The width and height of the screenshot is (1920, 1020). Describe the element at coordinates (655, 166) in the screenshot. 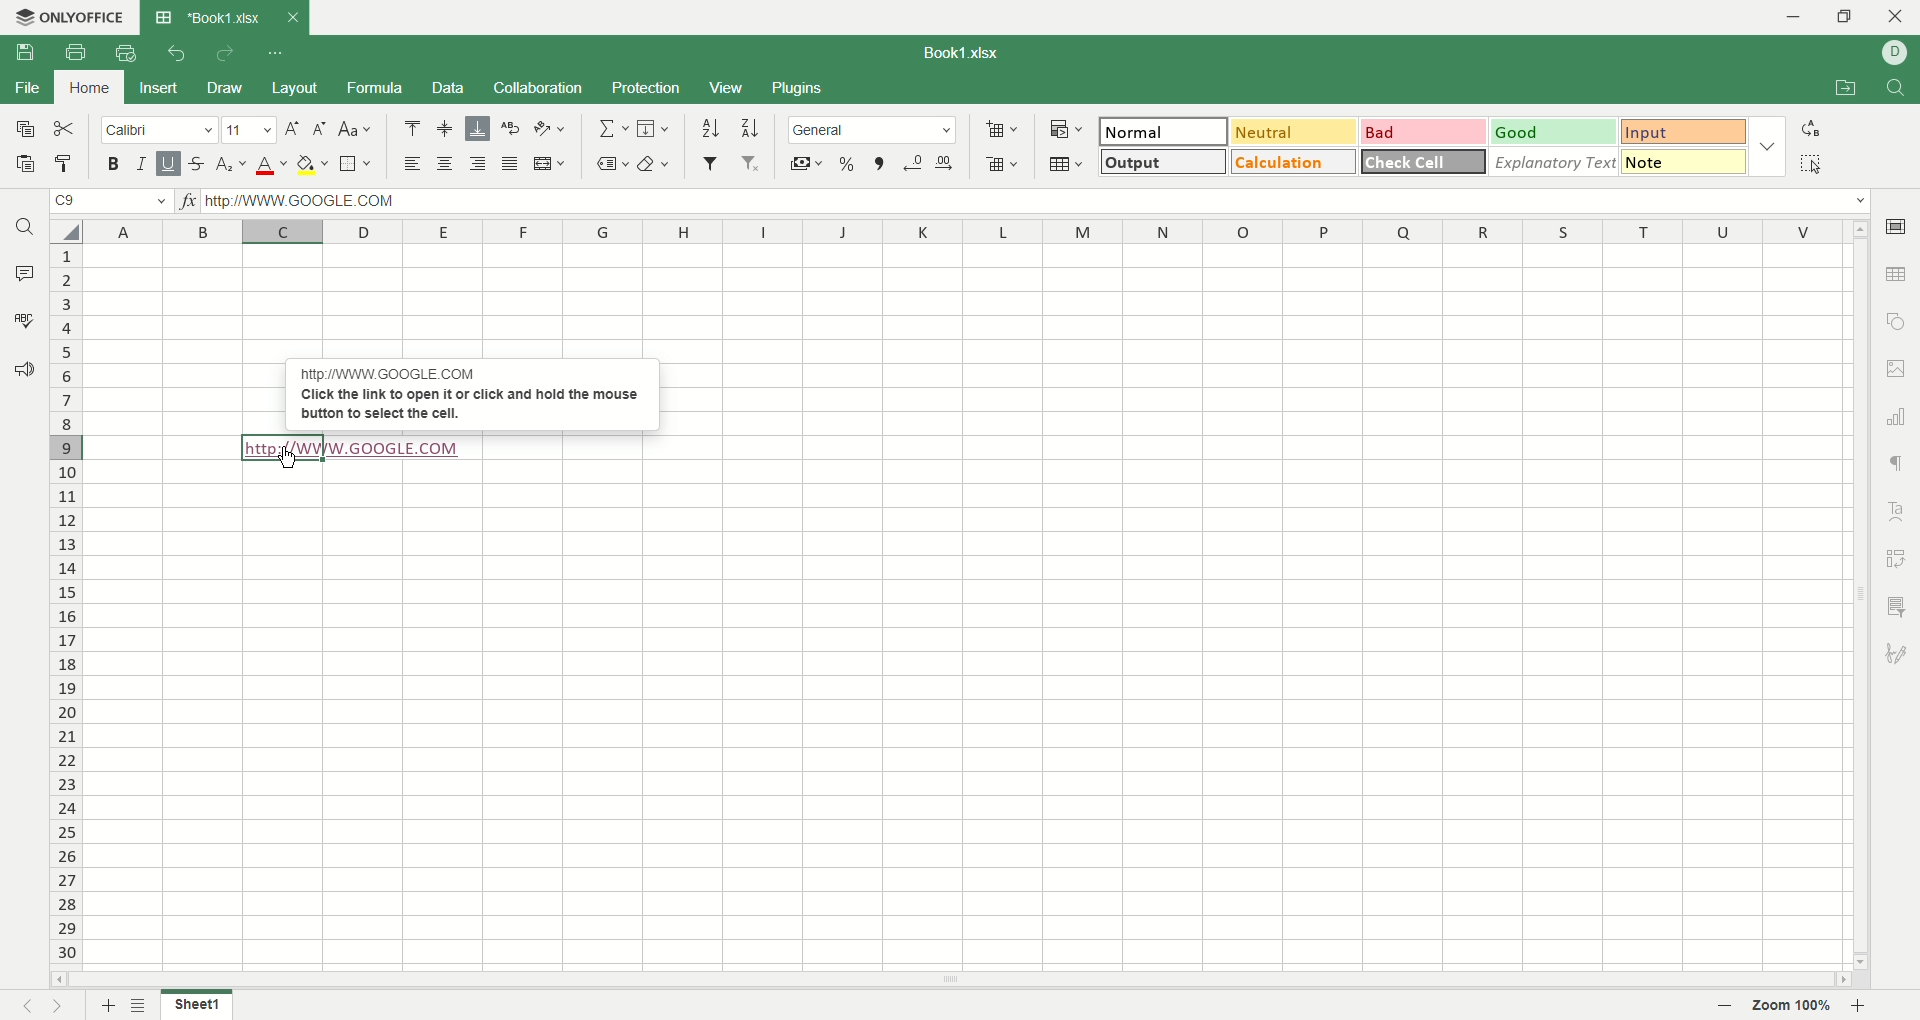

I see `clear` at that location.